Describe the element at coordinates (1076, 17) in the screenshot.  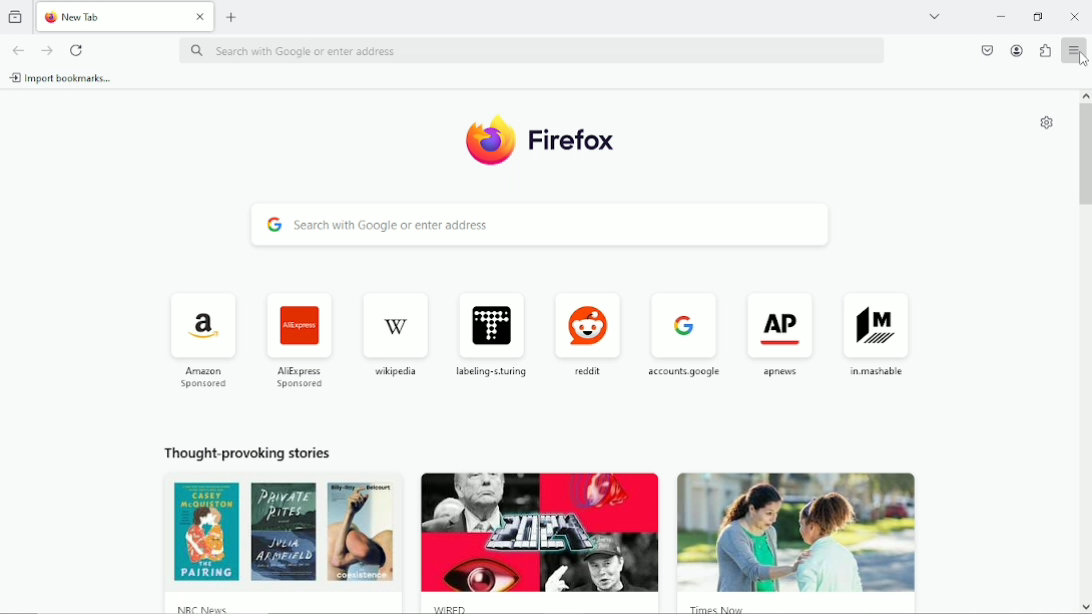
I see `Close` at that location.